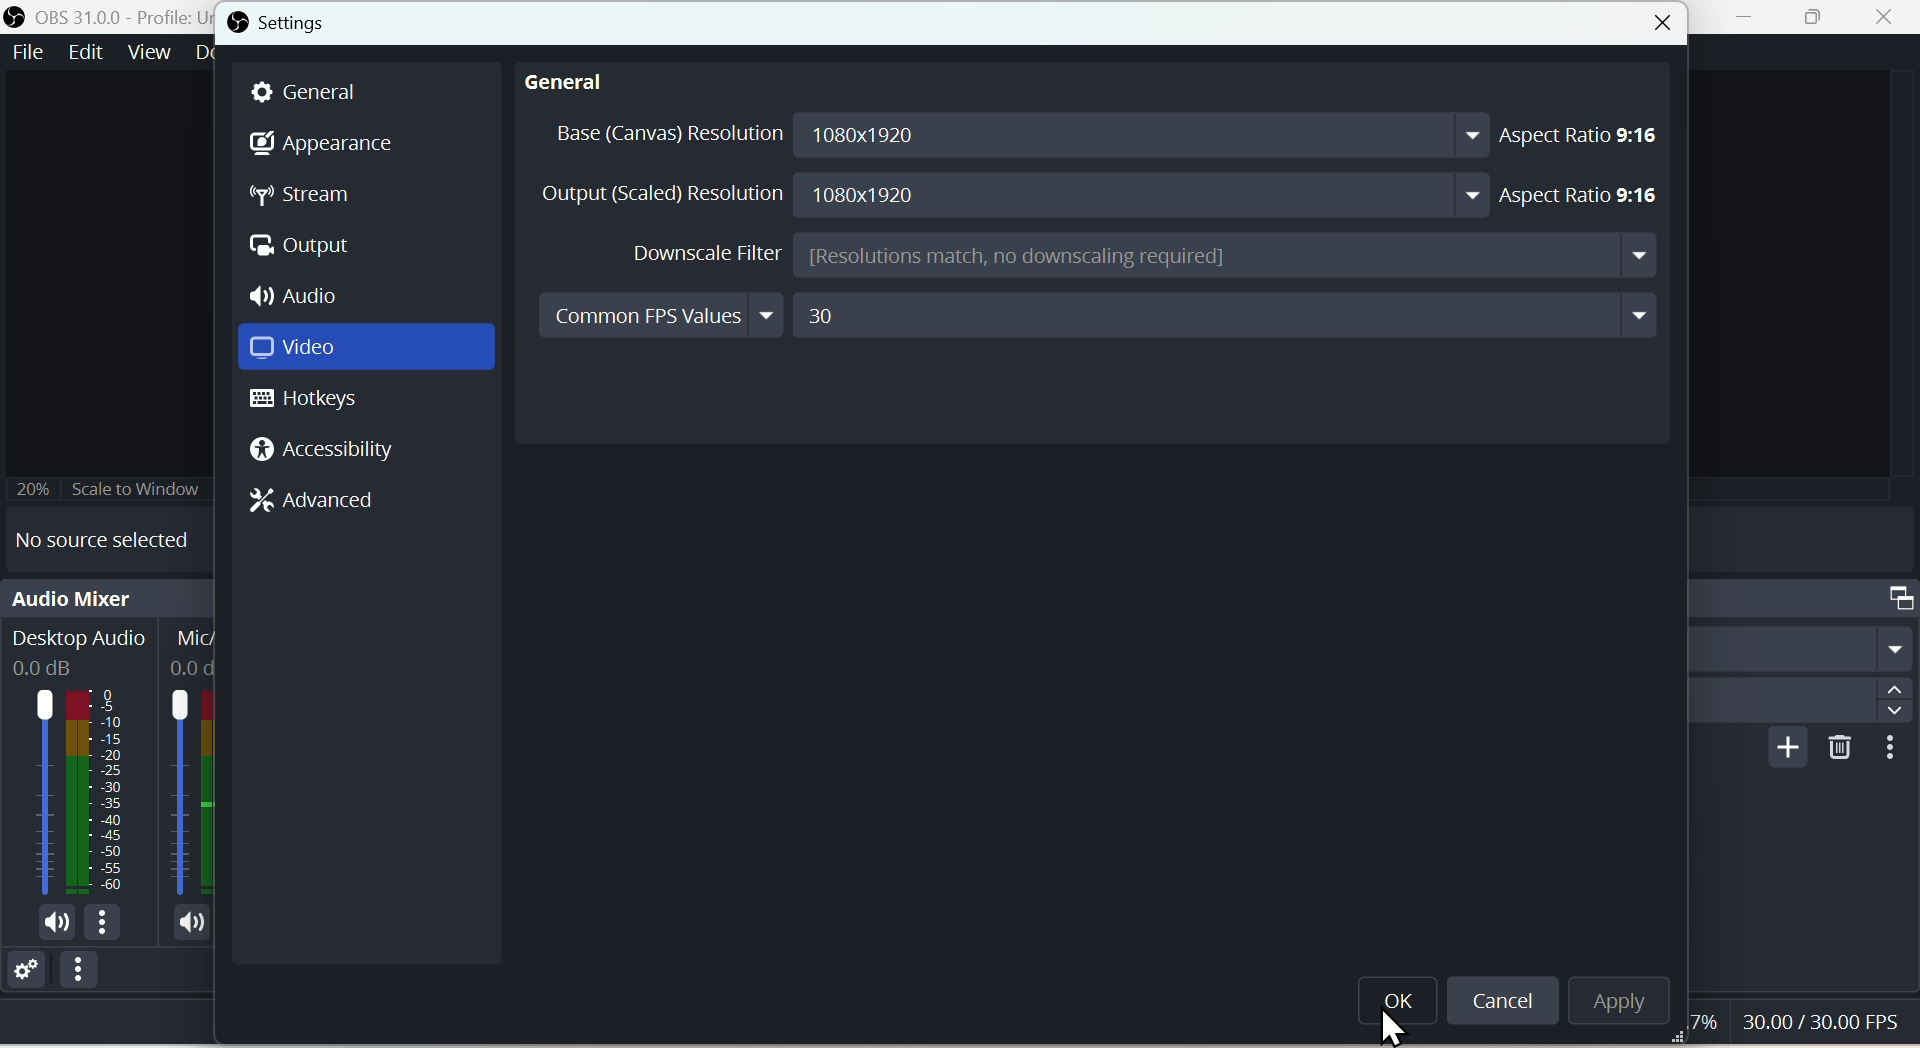 This screenshot has height=1048, width=1920. Describe the element at coordinates (107, 595) in the screenshot. I see `Audio mixer` at that location.